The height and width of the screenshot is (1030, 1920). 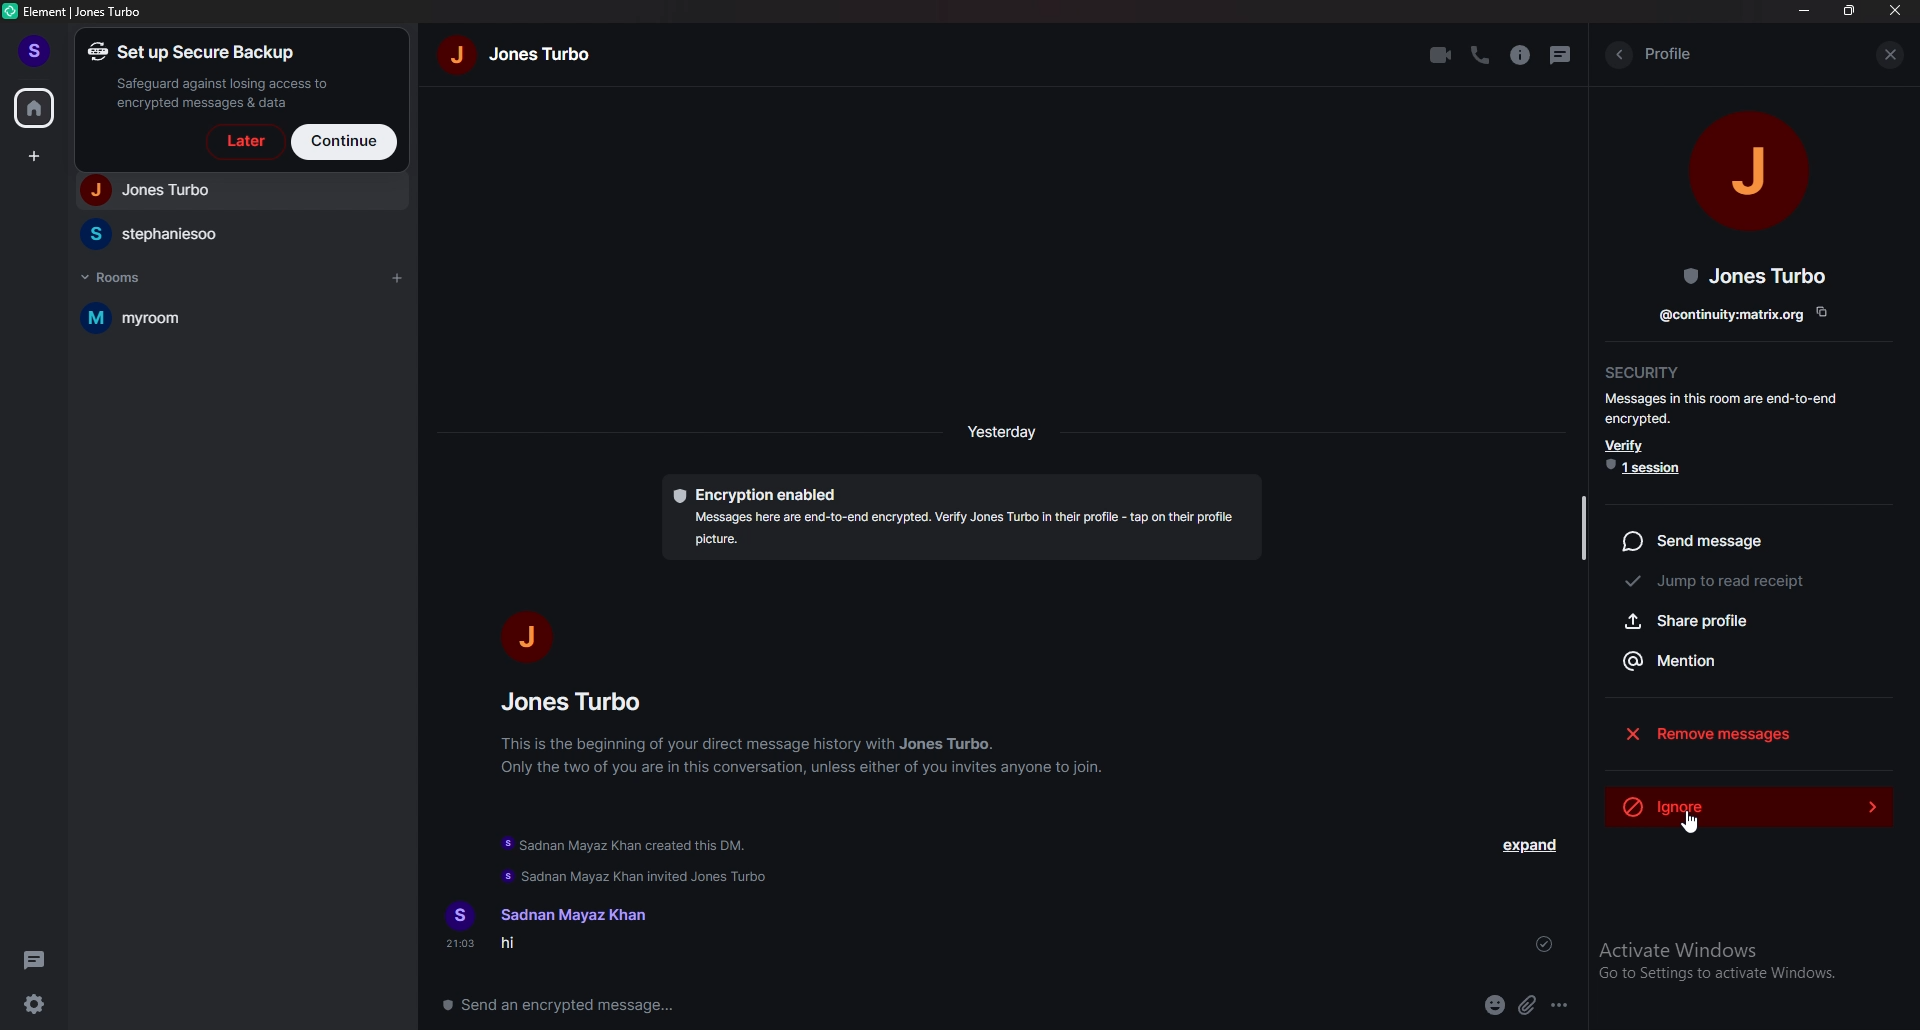 I want to click on continue, so click(x=345, y=141).